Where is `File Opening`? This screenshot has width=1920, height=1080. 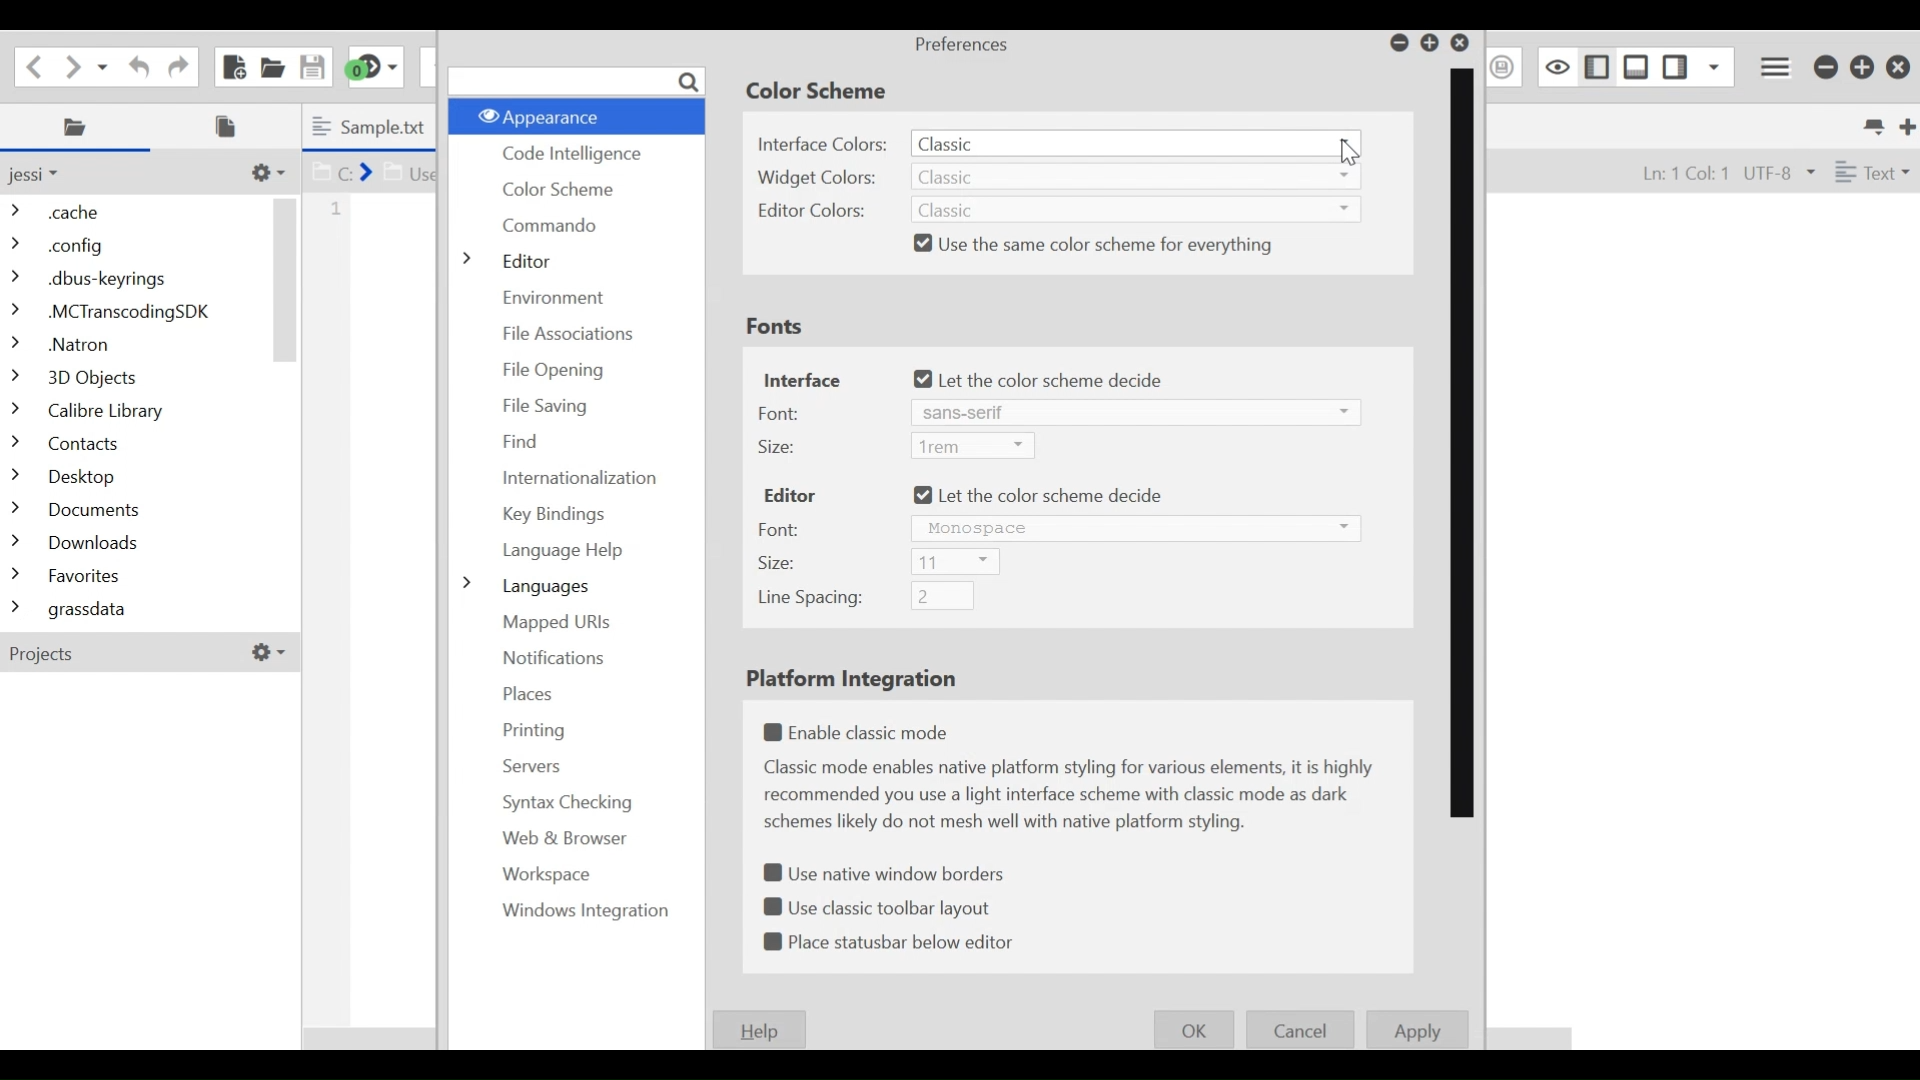
File Opening is located at coordinates (565, 367).